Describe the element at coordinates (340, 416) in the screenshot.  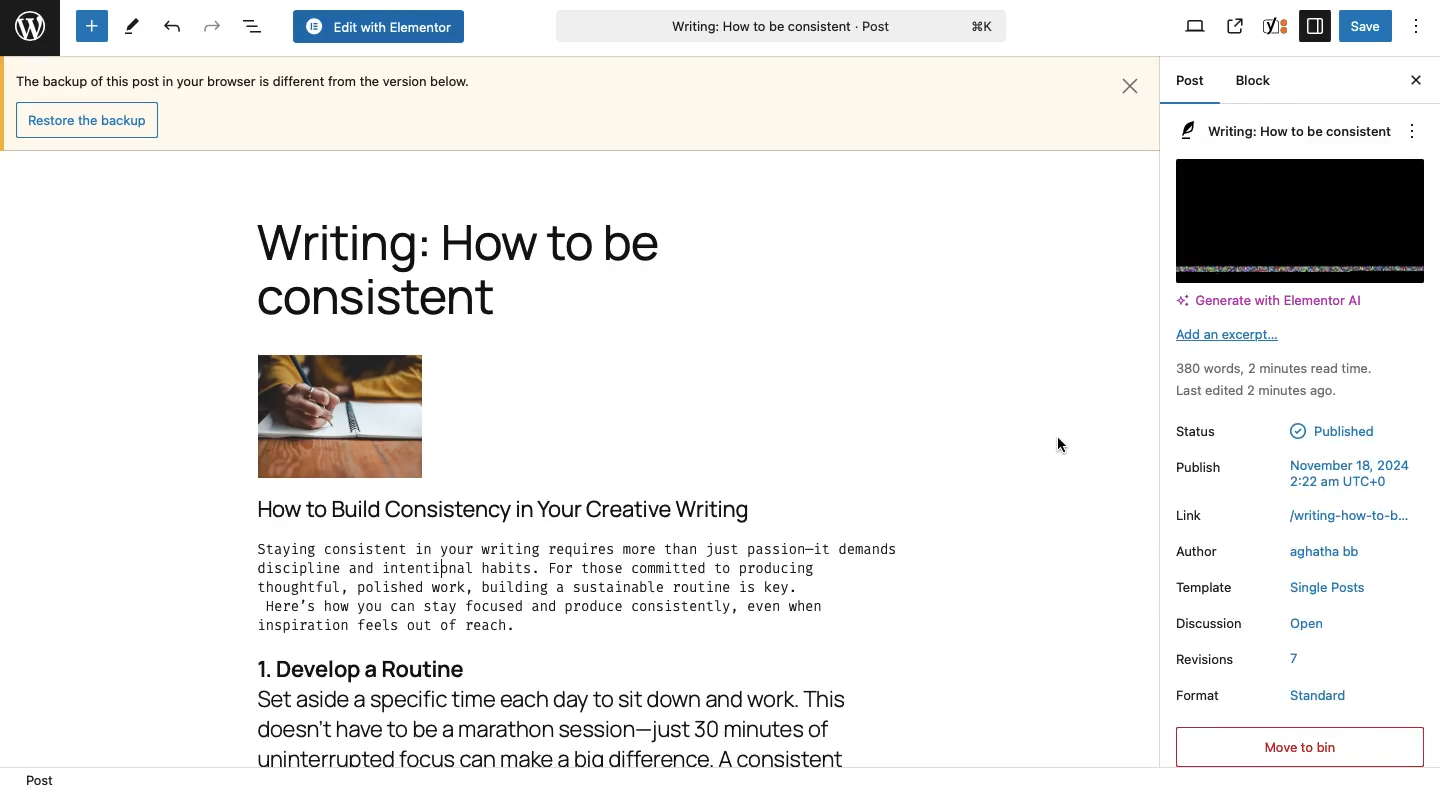
I see `Image` at that location.